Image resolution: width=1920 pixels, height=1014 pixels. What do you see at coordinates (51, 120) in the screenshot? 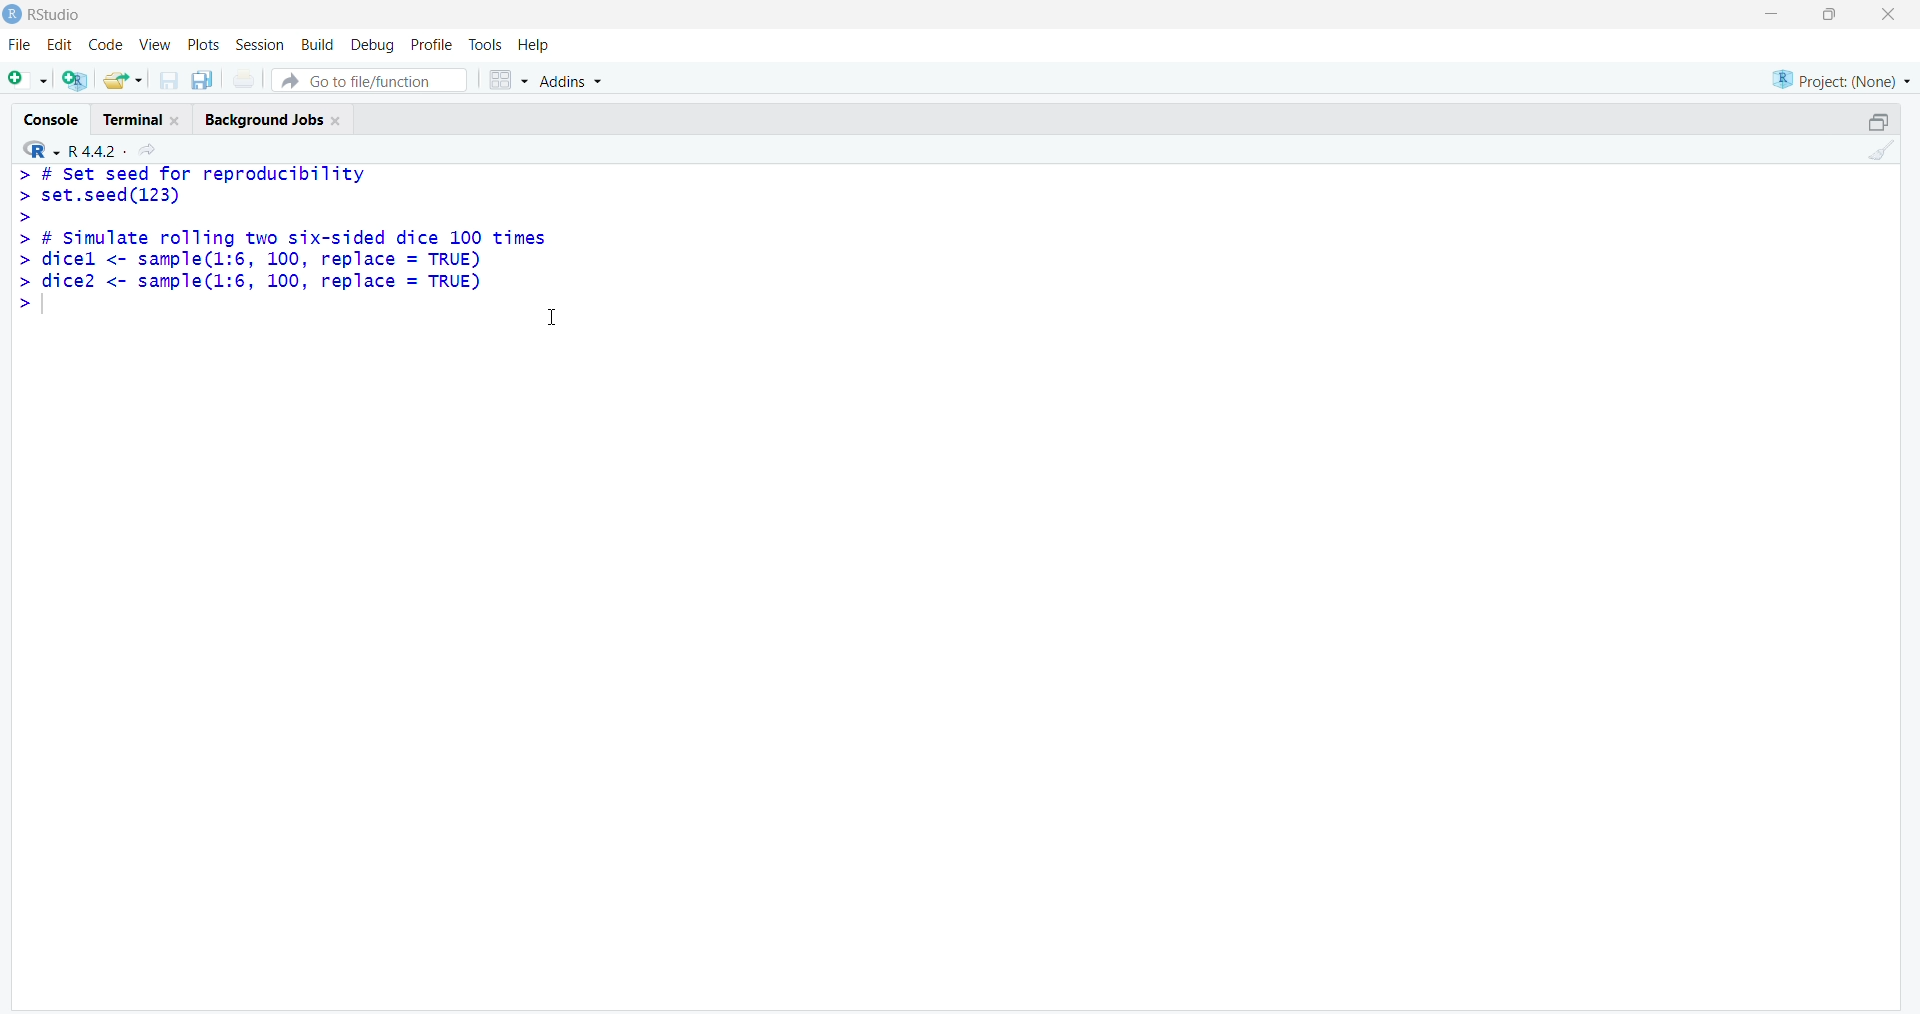
I see `cosole` at bounding box center [51, 120].